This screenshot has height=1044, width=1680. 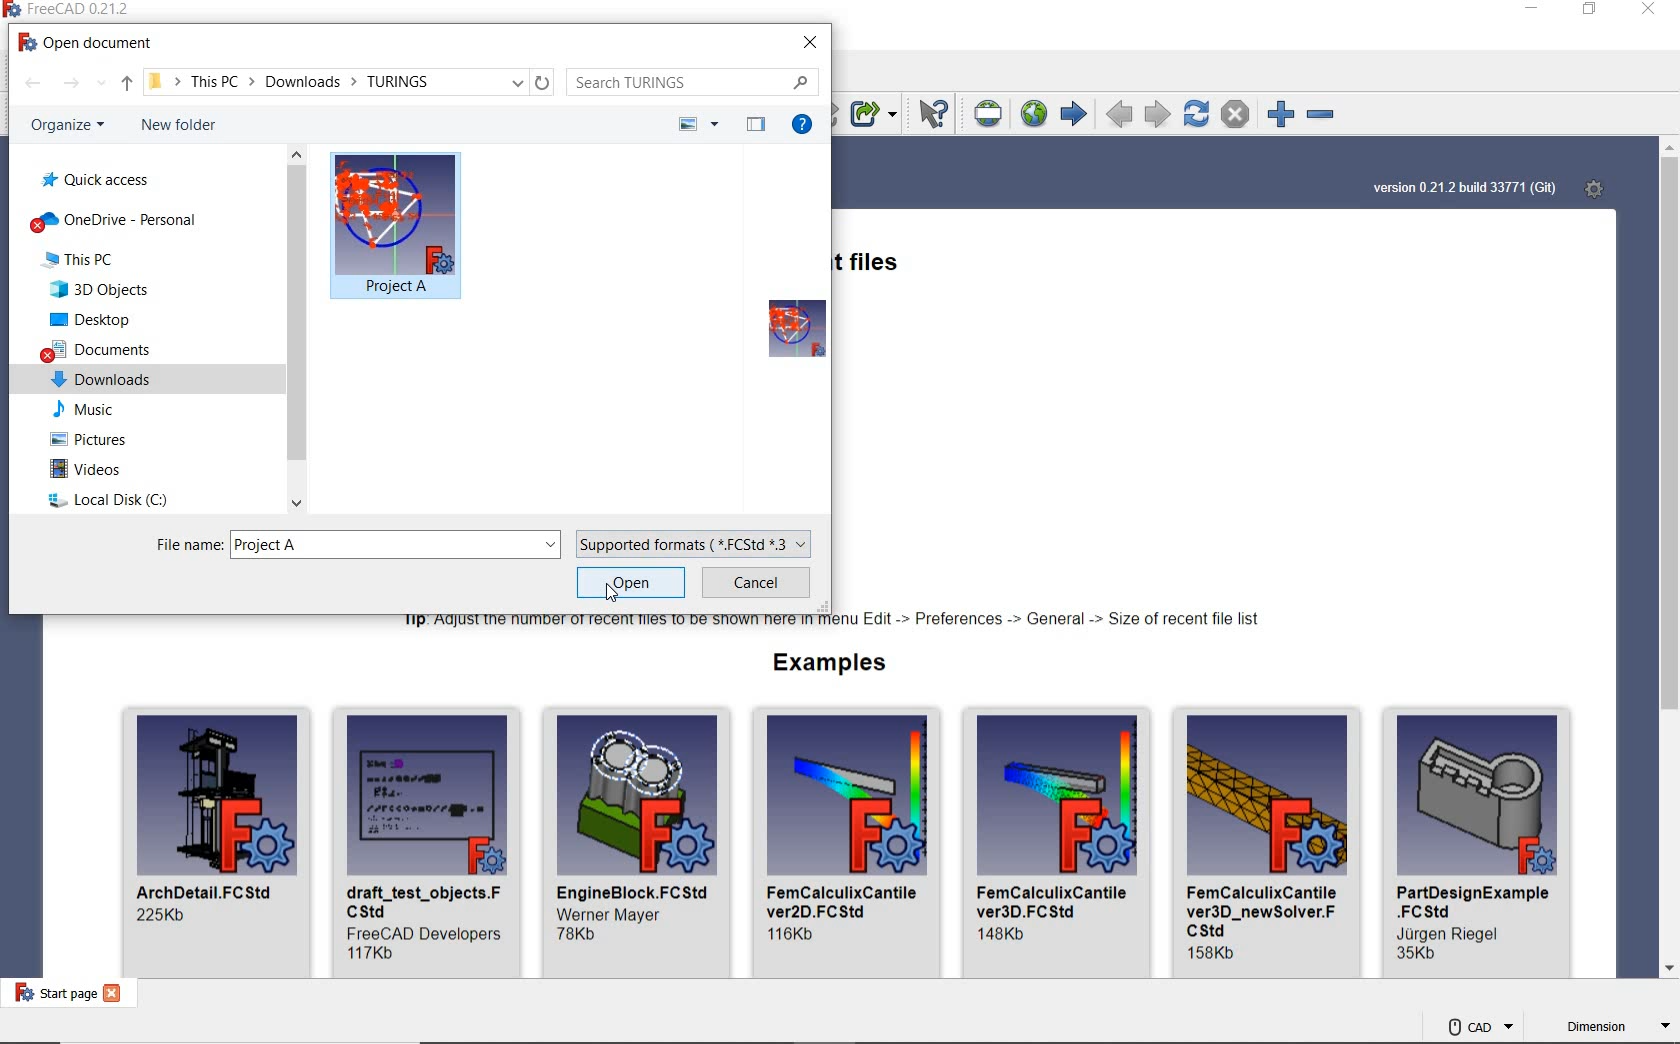 I want to click on UP TO, so click(x=127, y=84).